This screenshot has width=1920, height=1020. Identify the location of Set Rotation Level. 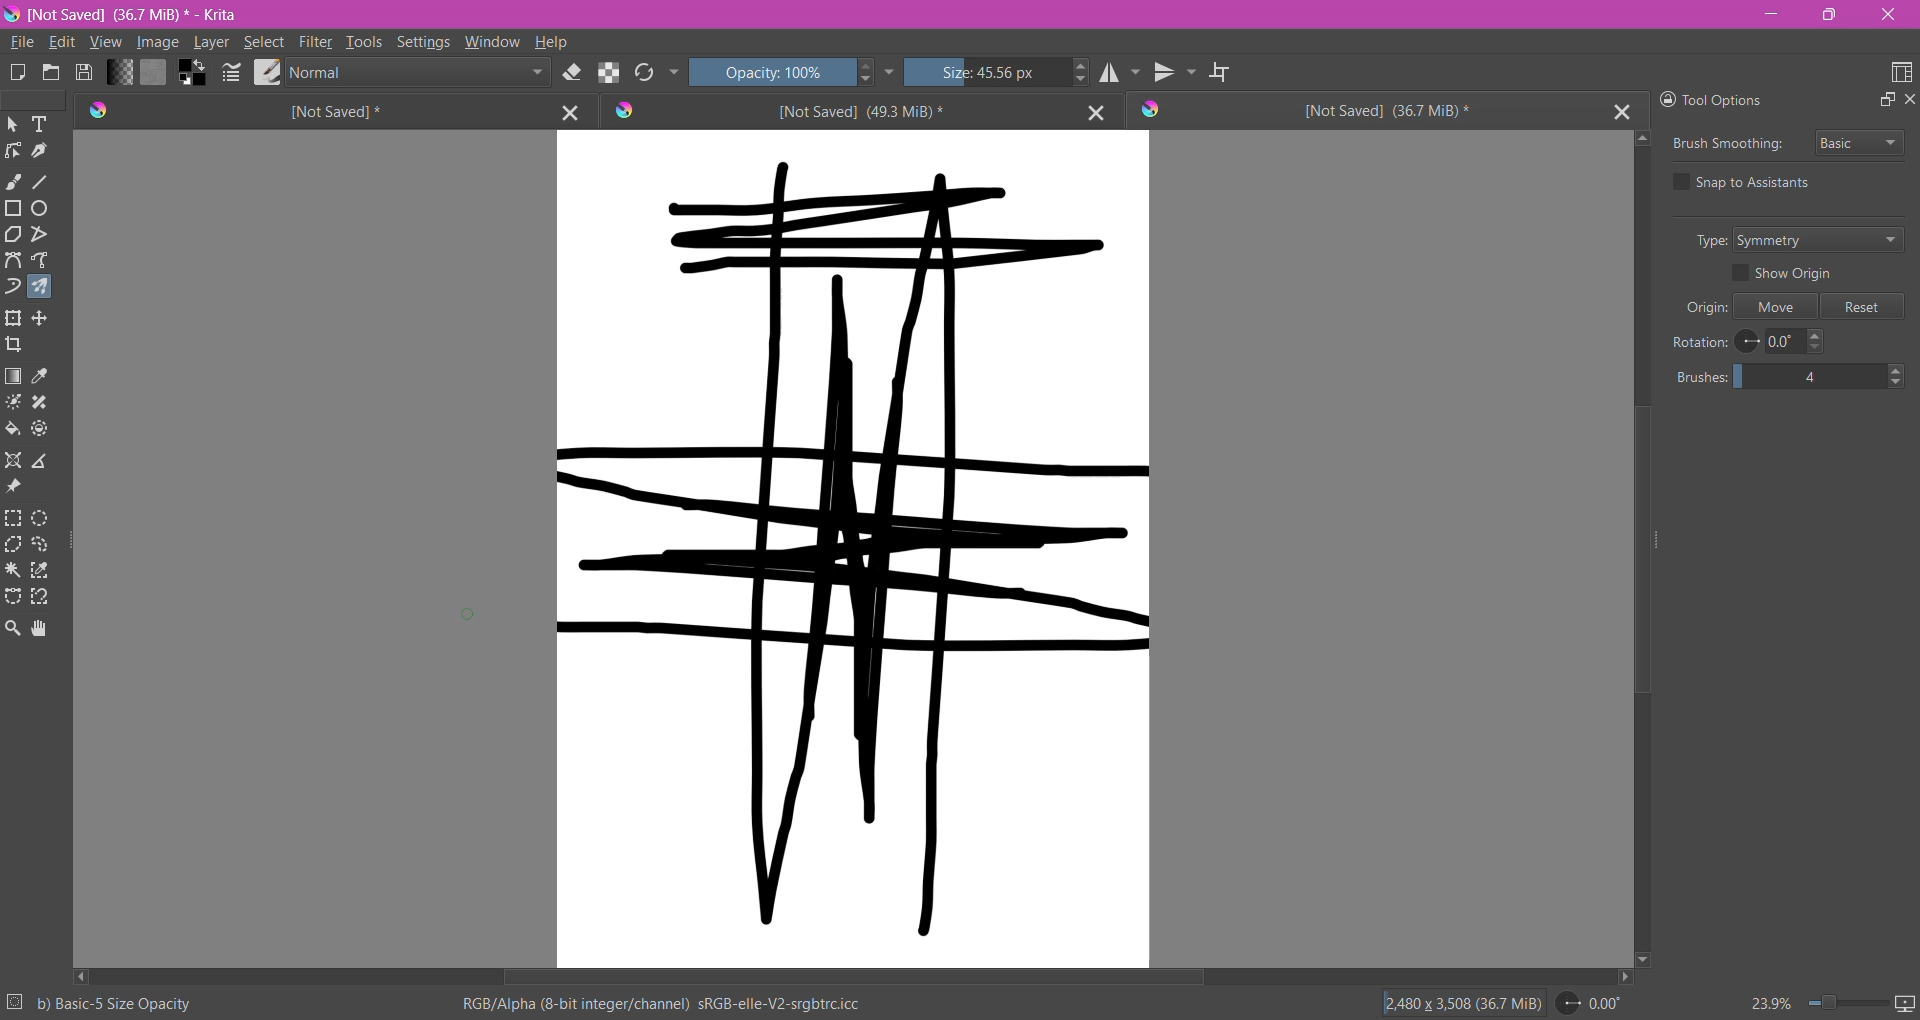
(1788, 344).